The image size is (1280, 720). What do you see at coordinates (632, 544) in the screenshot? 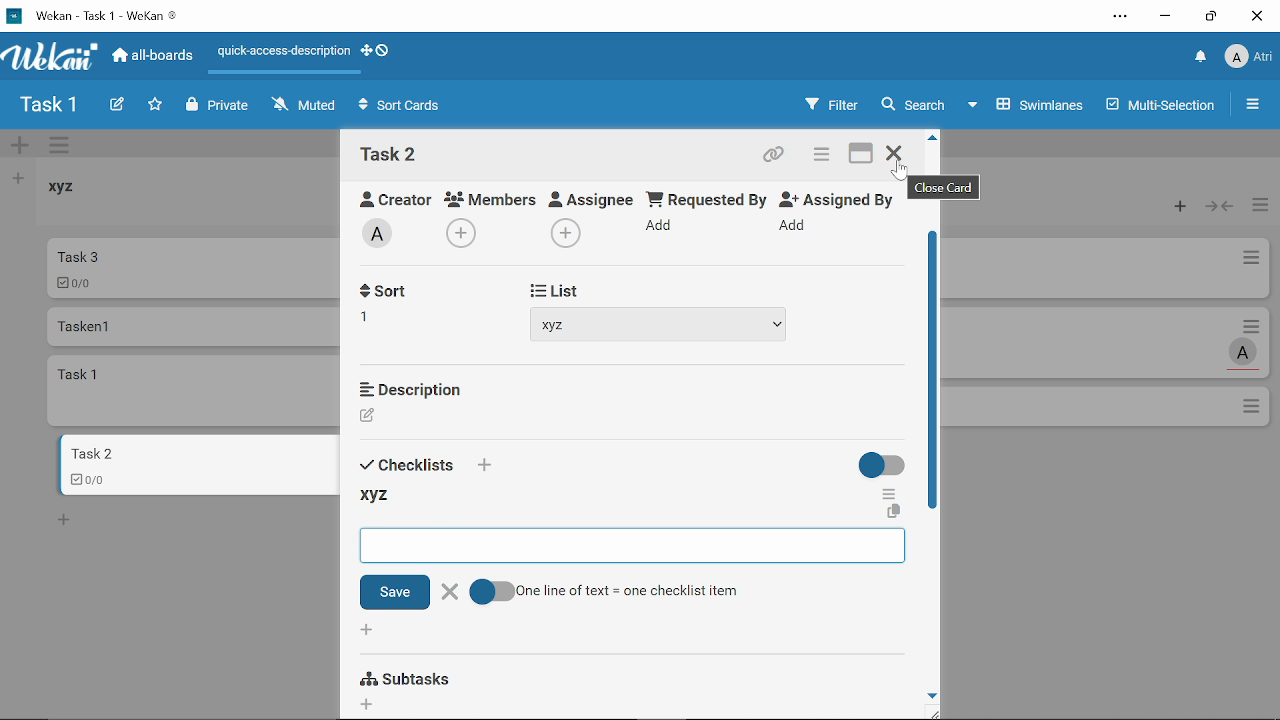
I see `Space` at bounding box center [632, 544].